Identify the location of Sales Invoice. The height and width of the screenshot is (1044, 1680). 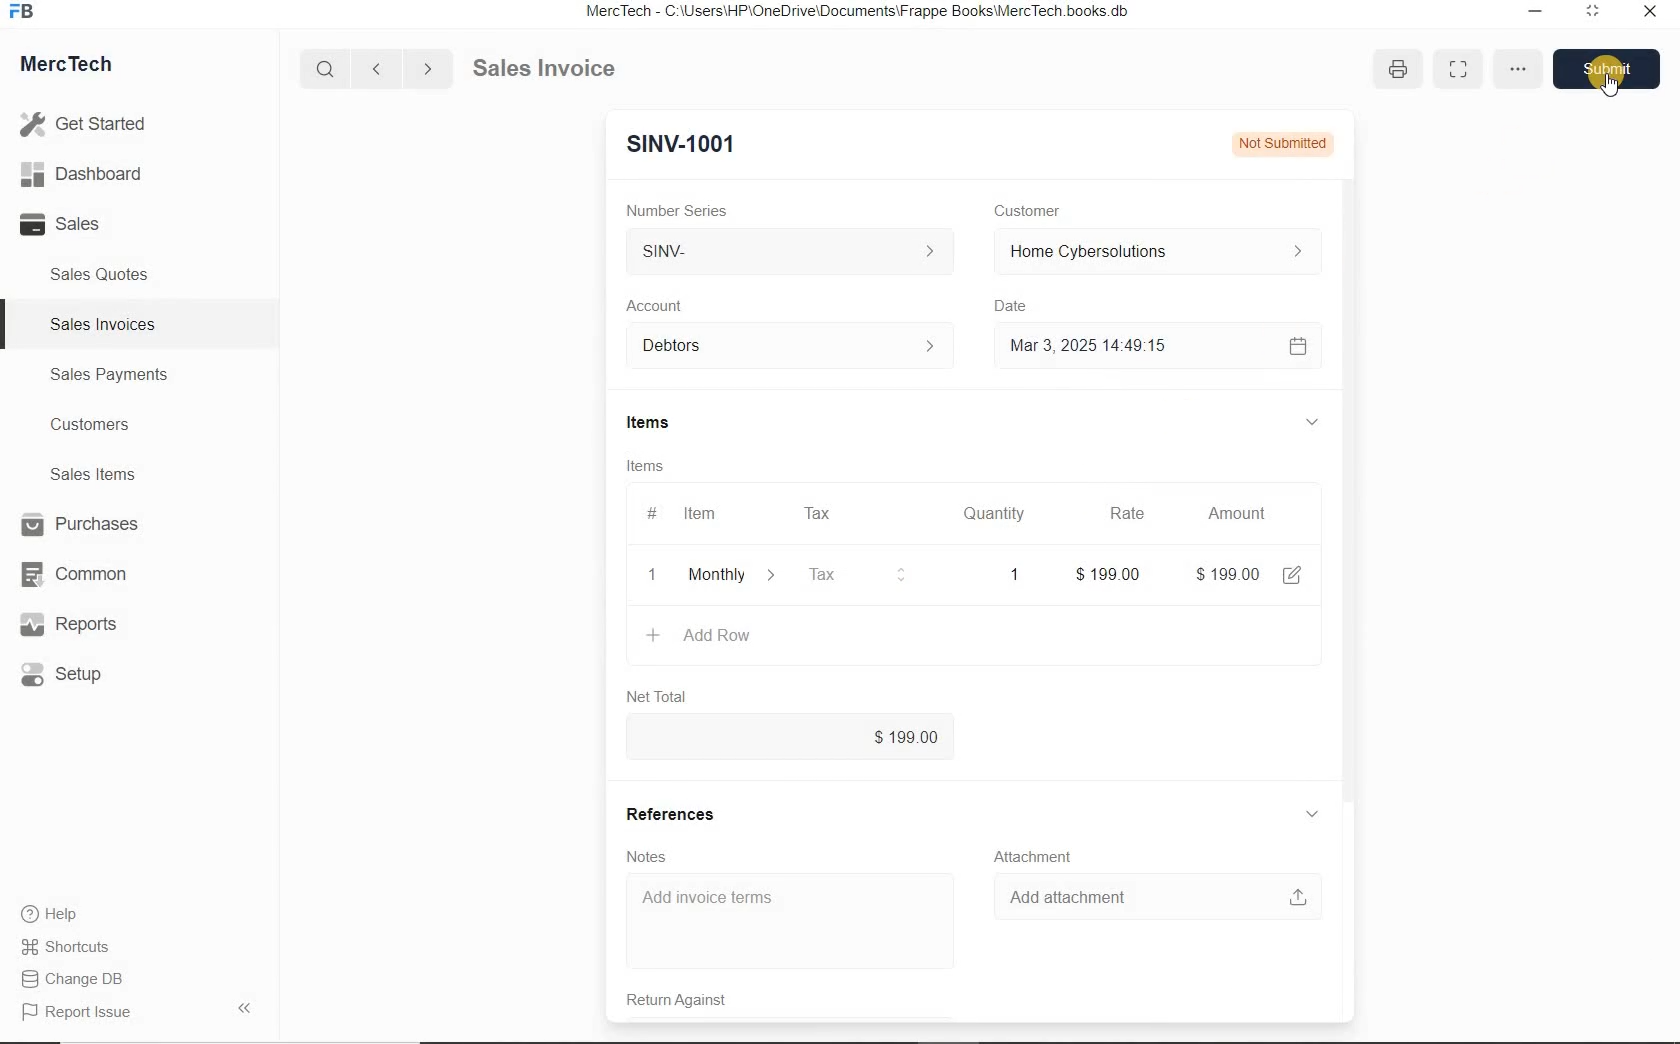
(546, 70).